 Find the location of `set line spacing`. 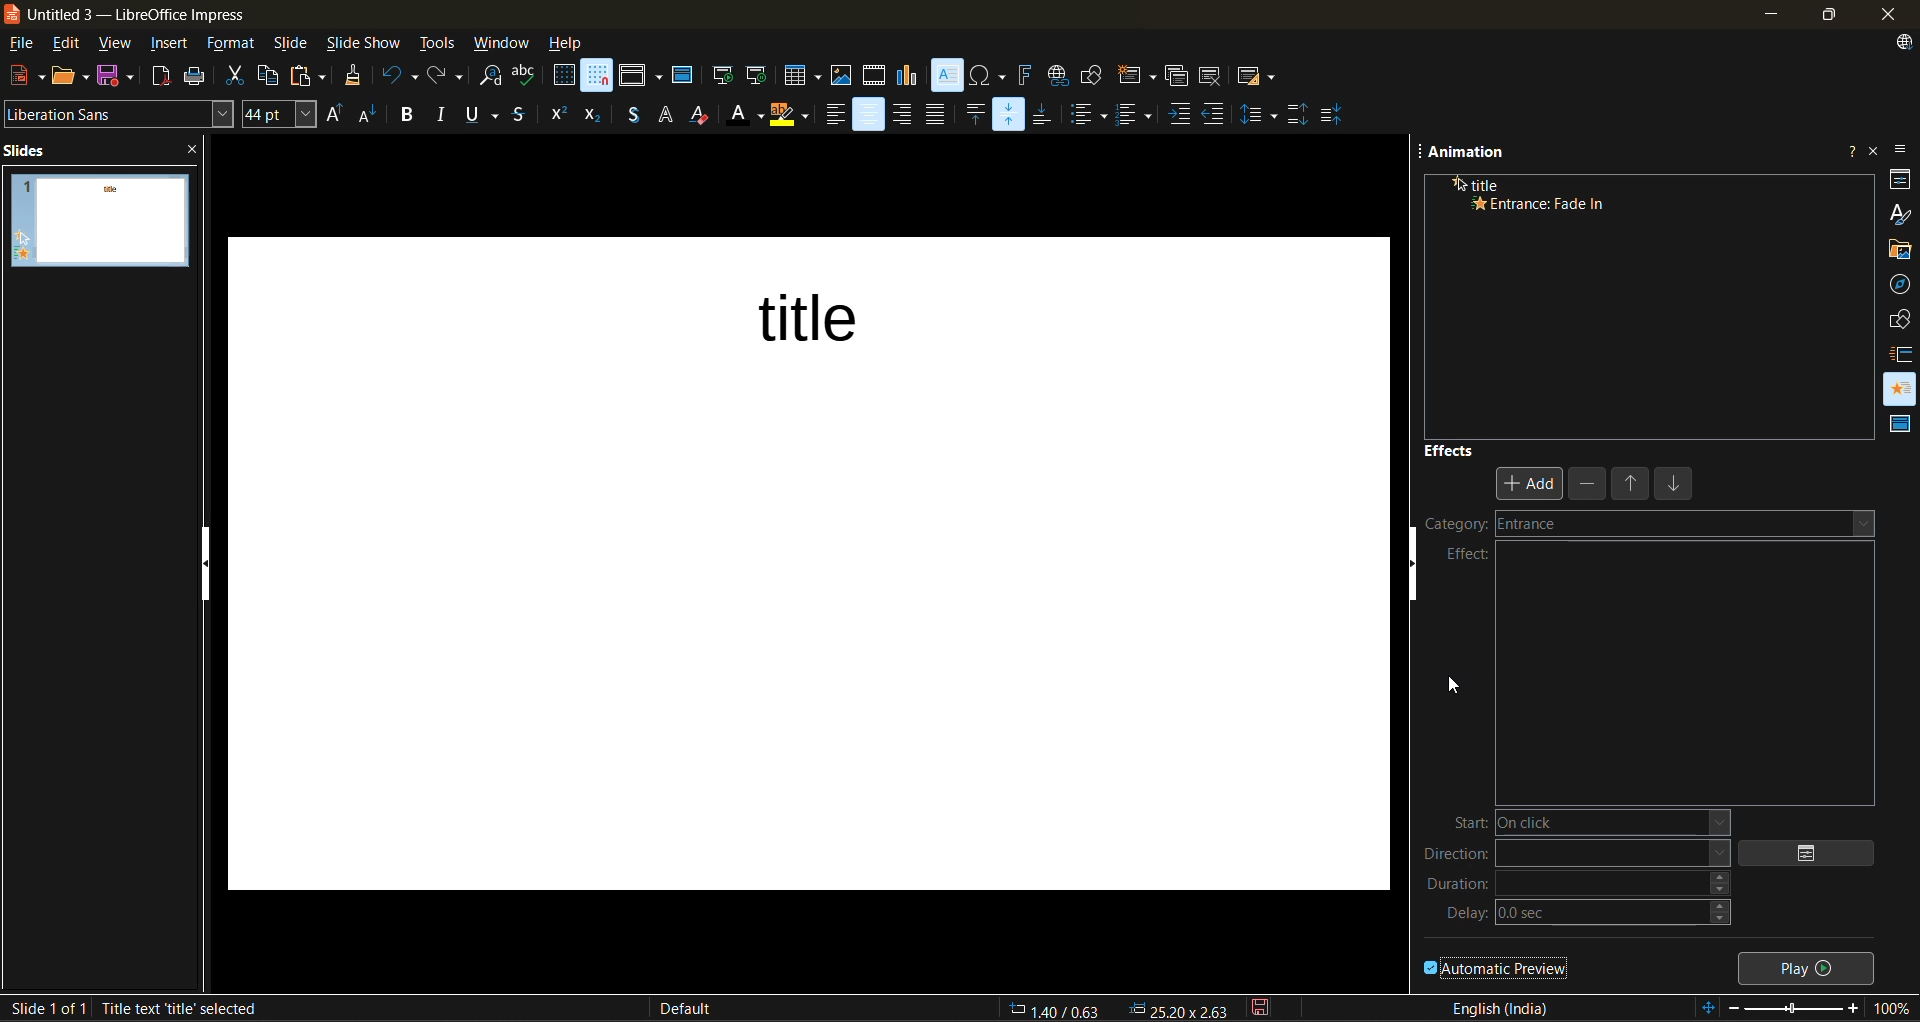

set line spacing is located at coordinates (1260, 113).